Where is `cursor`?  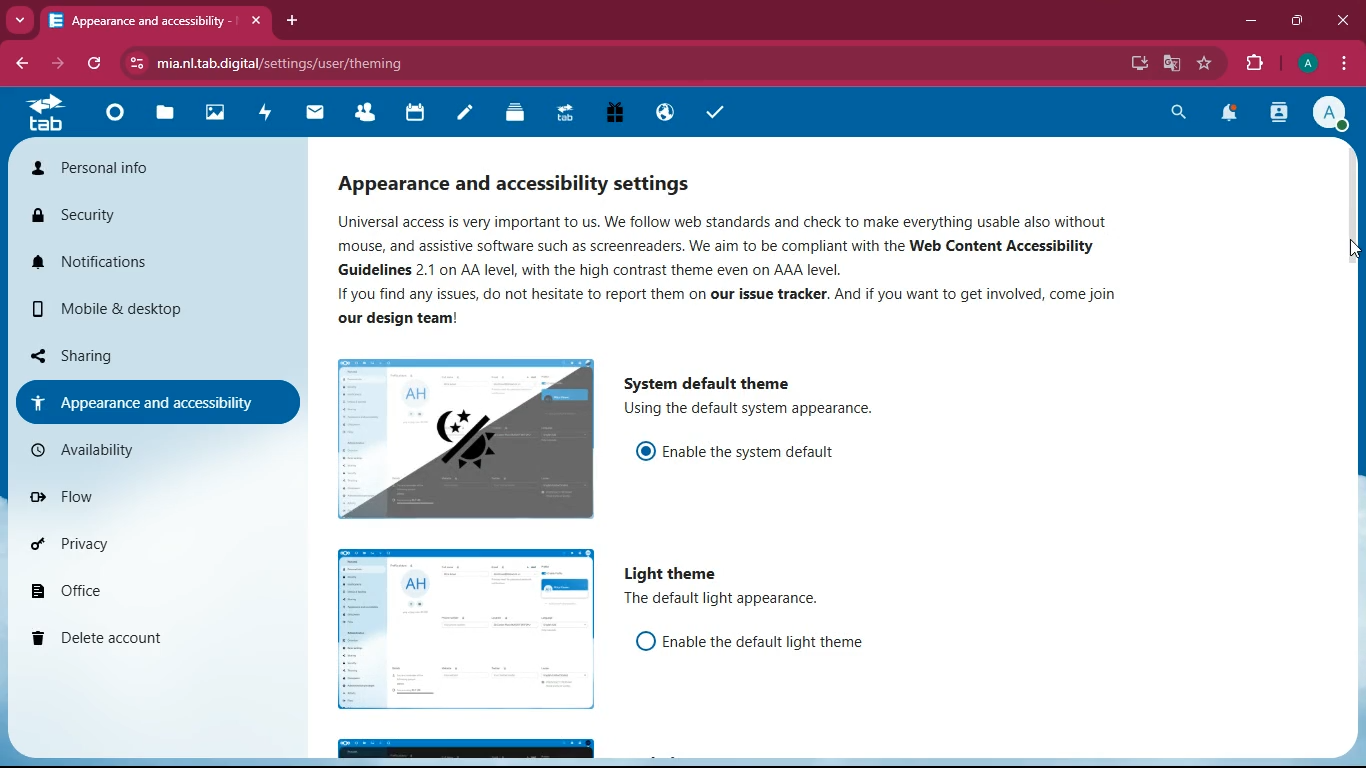 cursor is located at coordinates (1345, 250).